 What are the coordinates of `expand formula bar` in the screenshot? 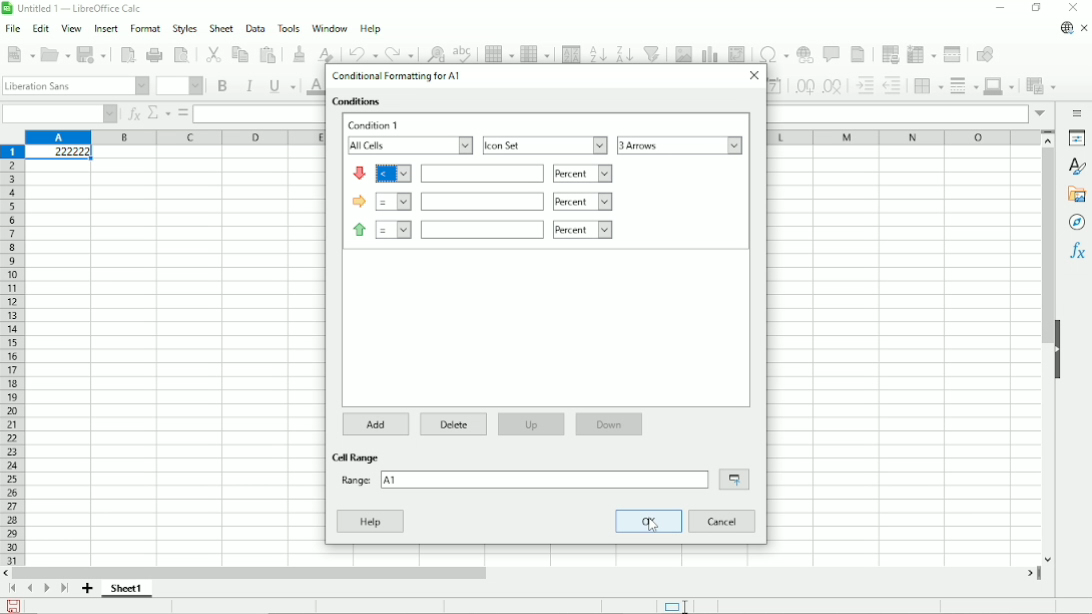 It's located at (1040, 112).